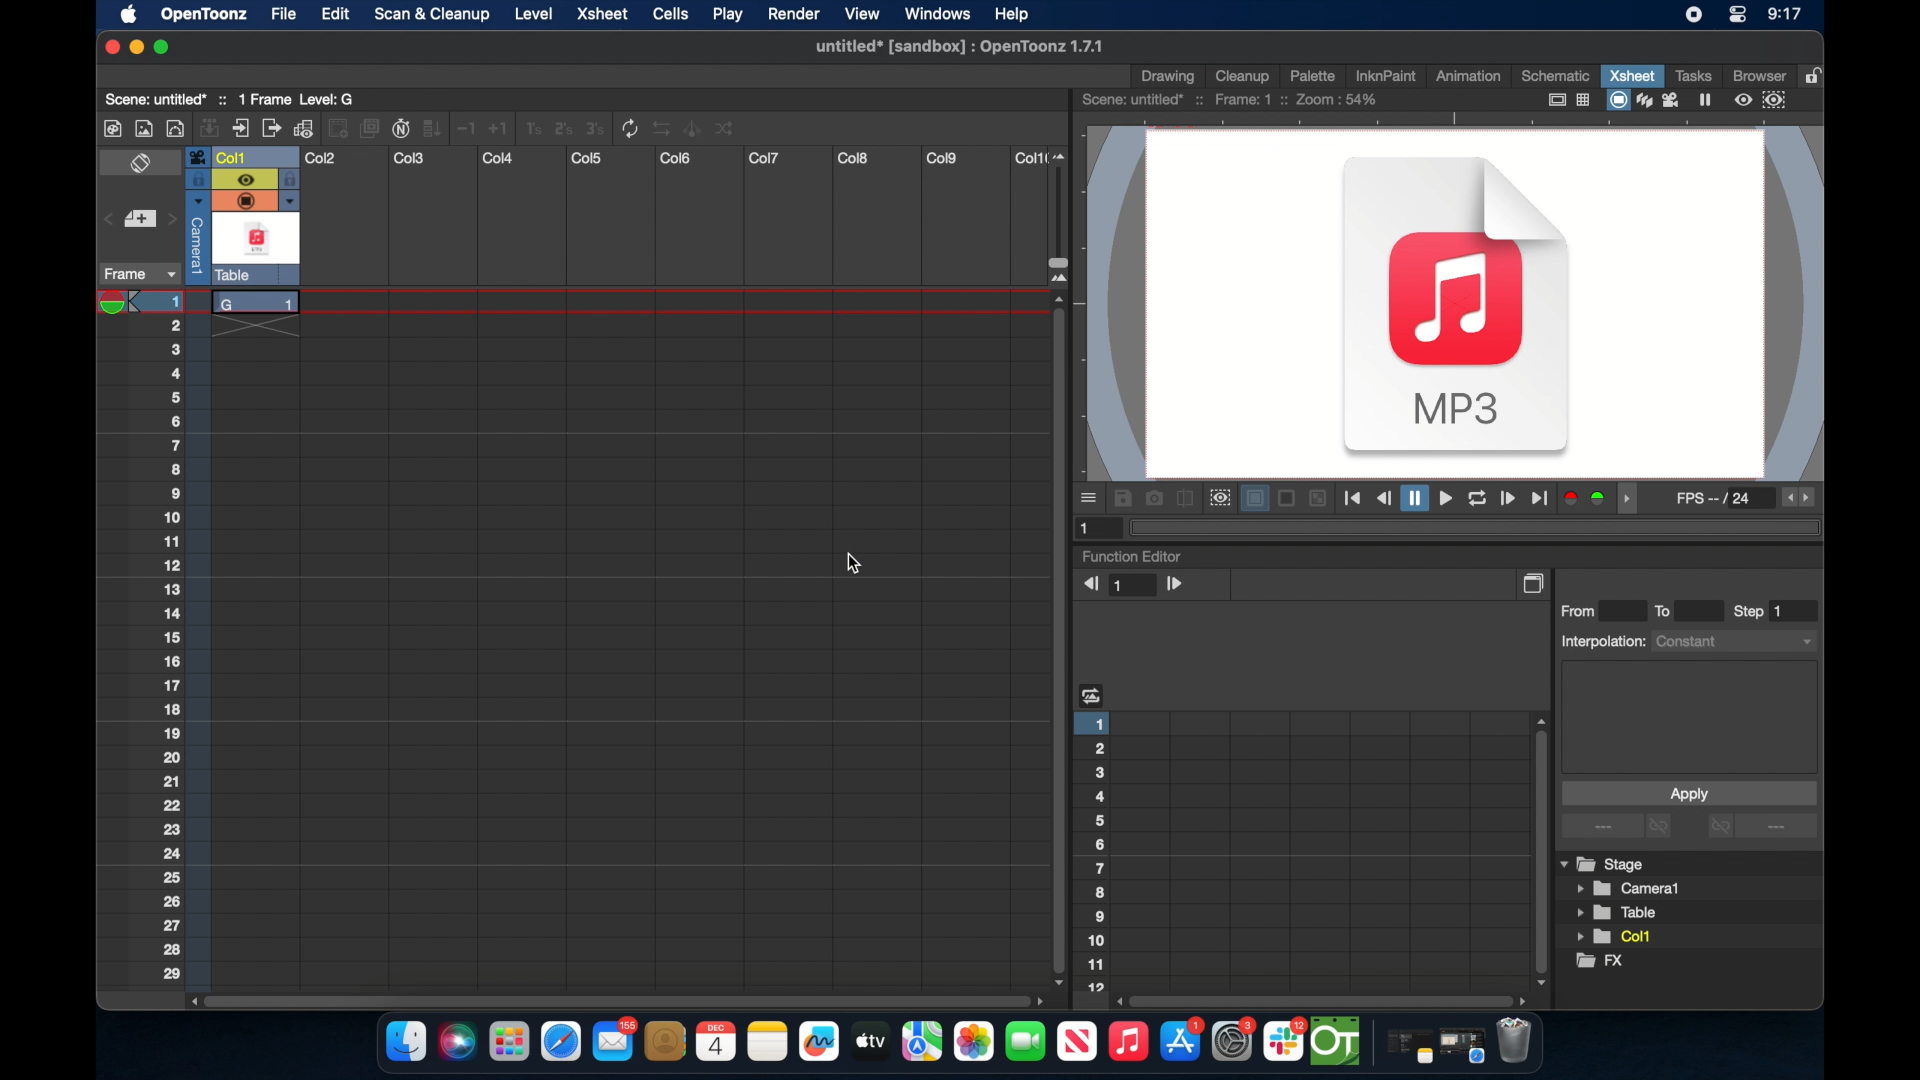  I want to click on calendar, so click(715, 1041).